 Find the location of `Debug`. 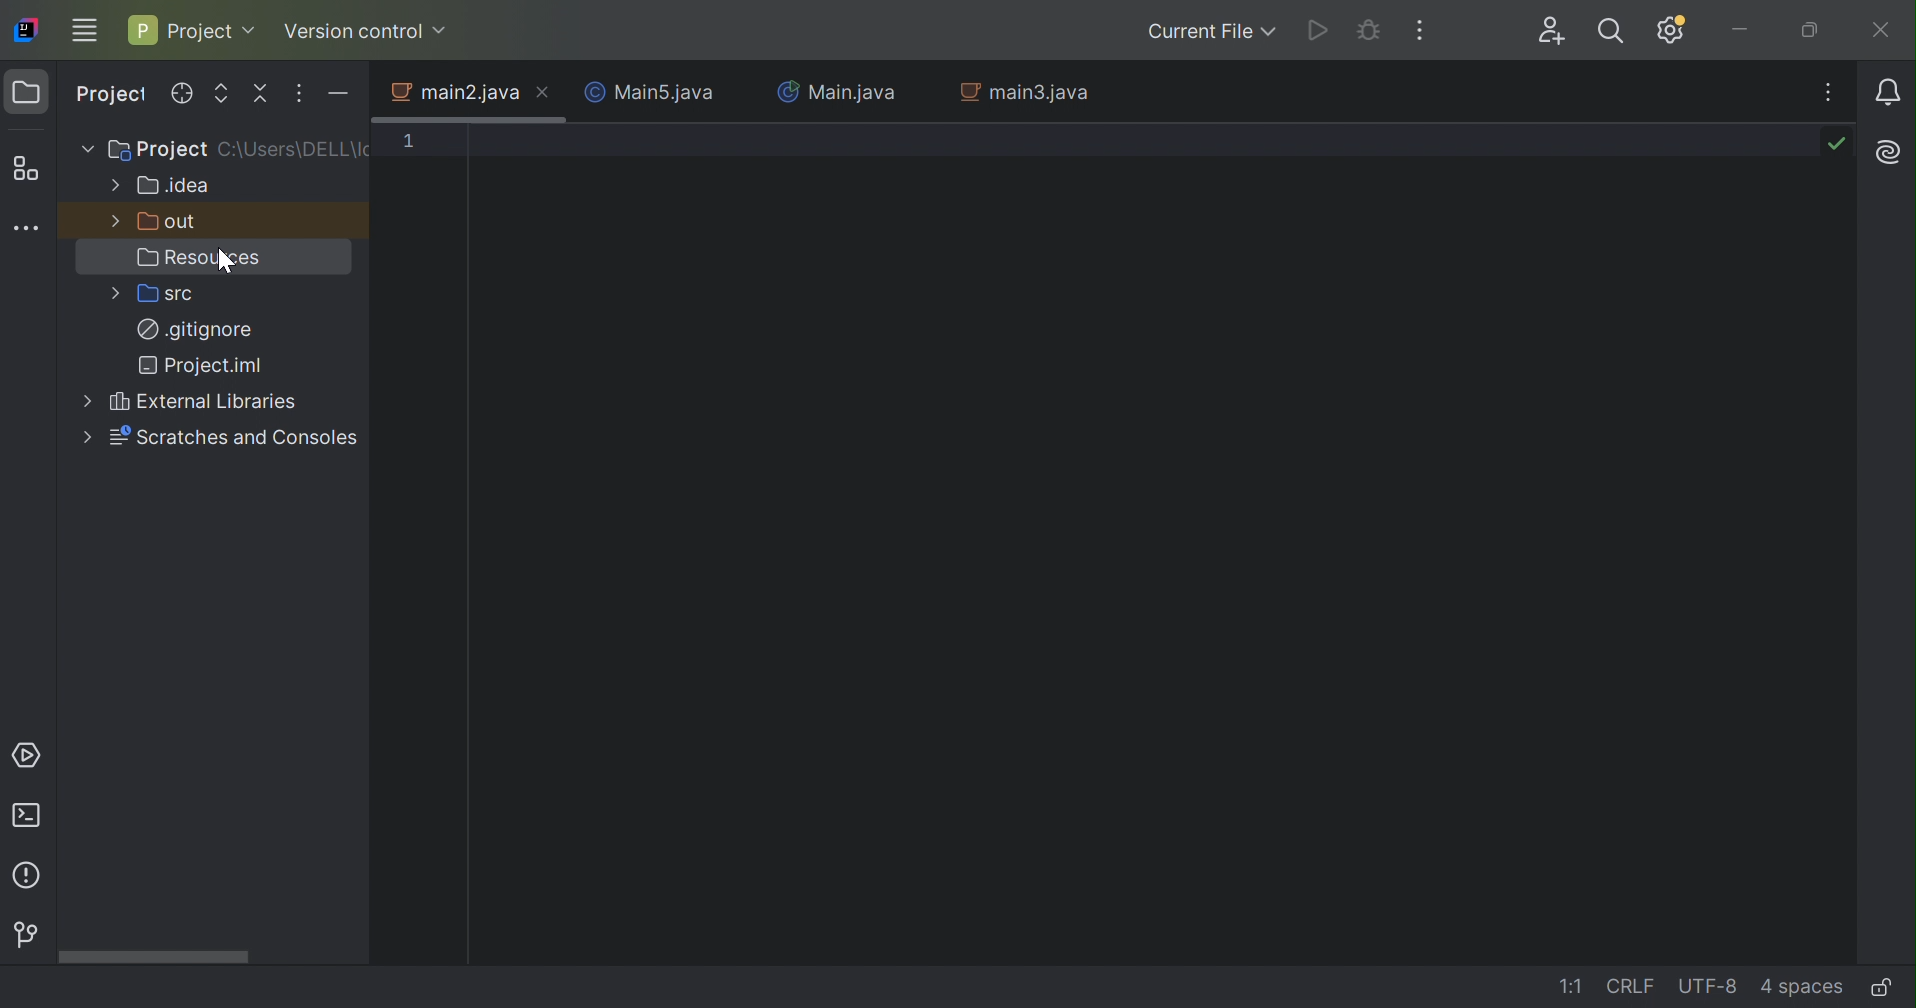

Debug is located at coordinates (1366, 29).